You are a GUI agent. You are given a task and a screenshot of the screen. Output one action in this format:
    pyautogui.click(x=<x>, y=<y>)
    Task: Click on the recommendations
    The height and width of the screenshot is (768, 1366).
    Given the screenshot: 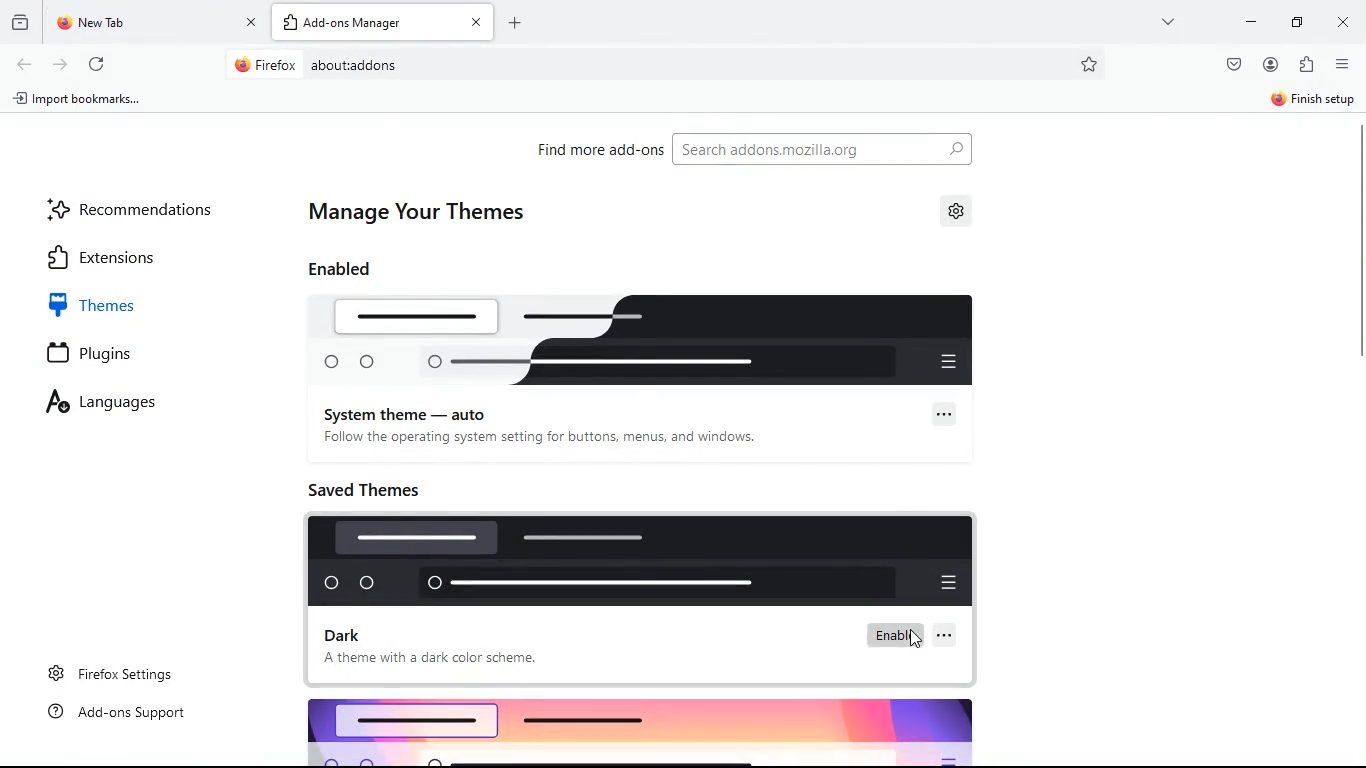 What is the action you would take?
    pyautogui.click(x=133, y=210)
    